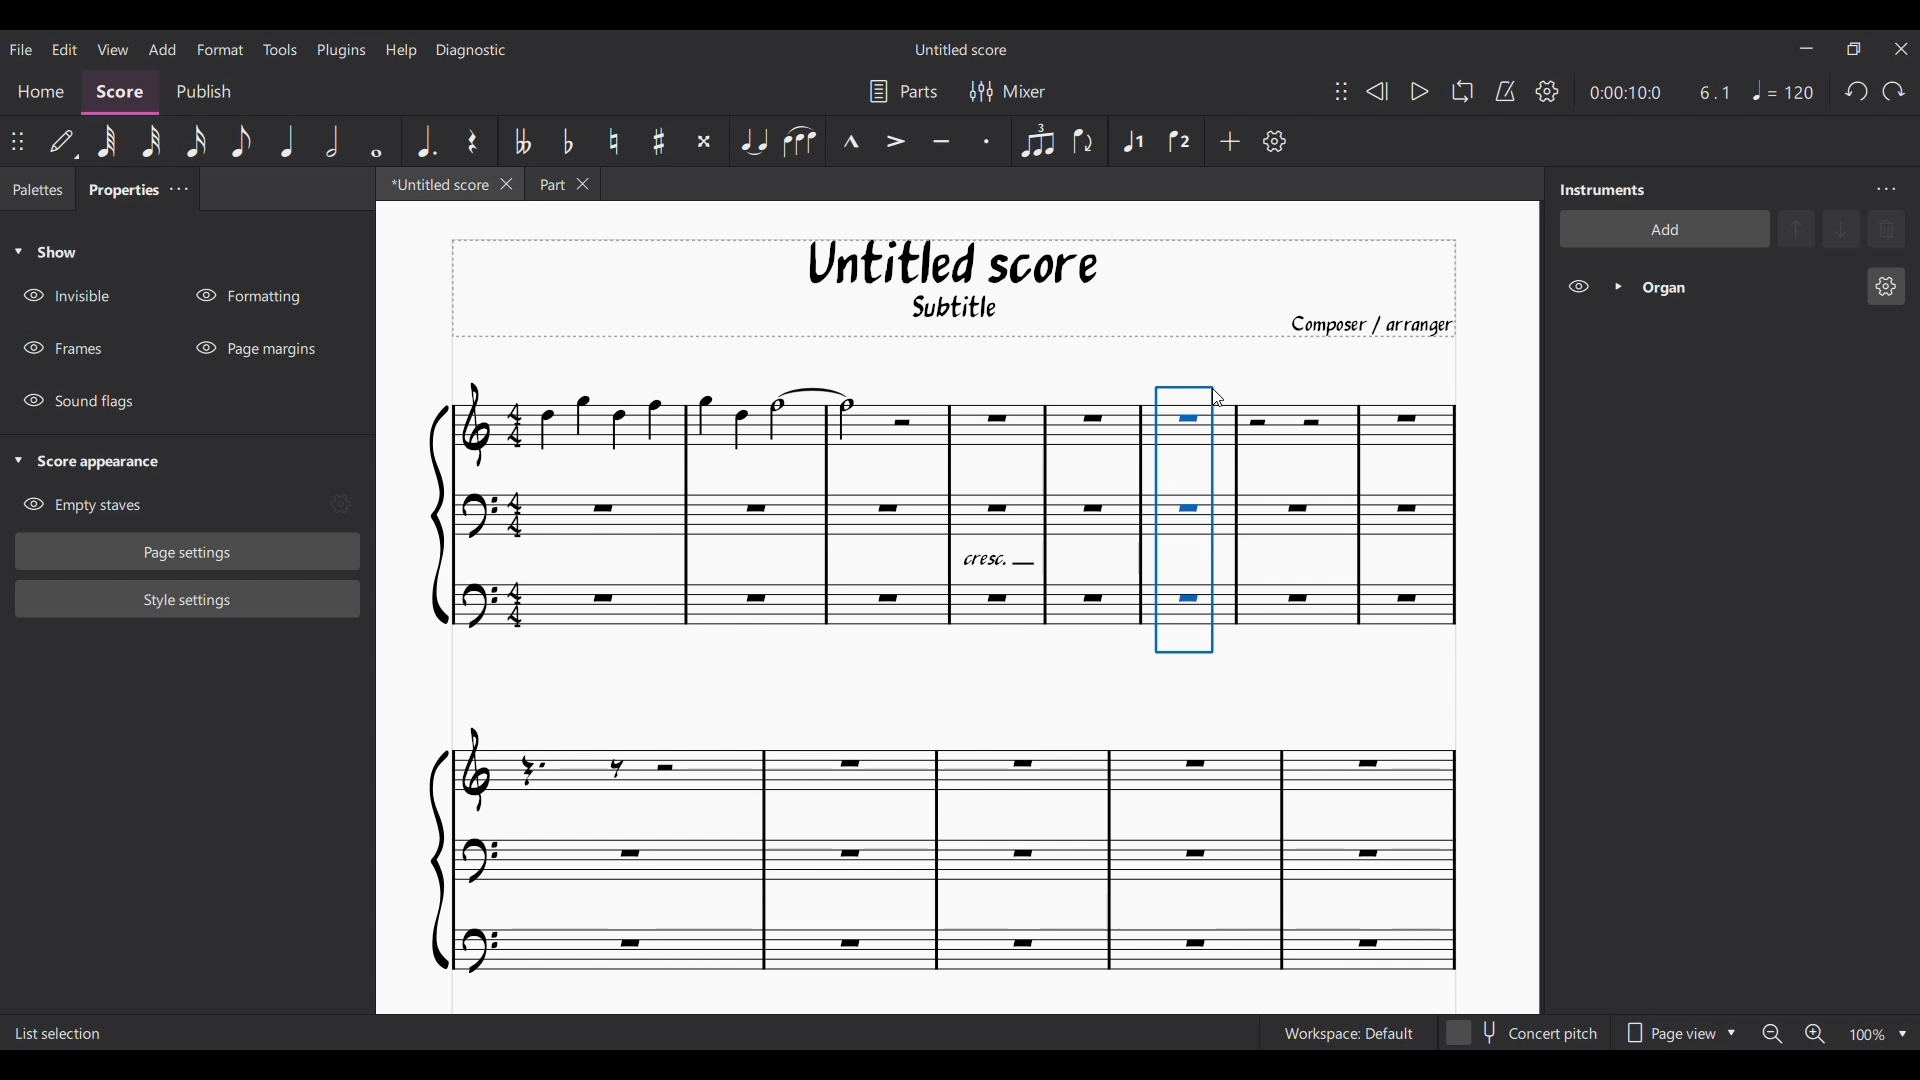 This screenshot has width=1920, height=1080. Describe the element at coordinates (1841, 228) in the screenshot. I see `Move selection down` at that location.